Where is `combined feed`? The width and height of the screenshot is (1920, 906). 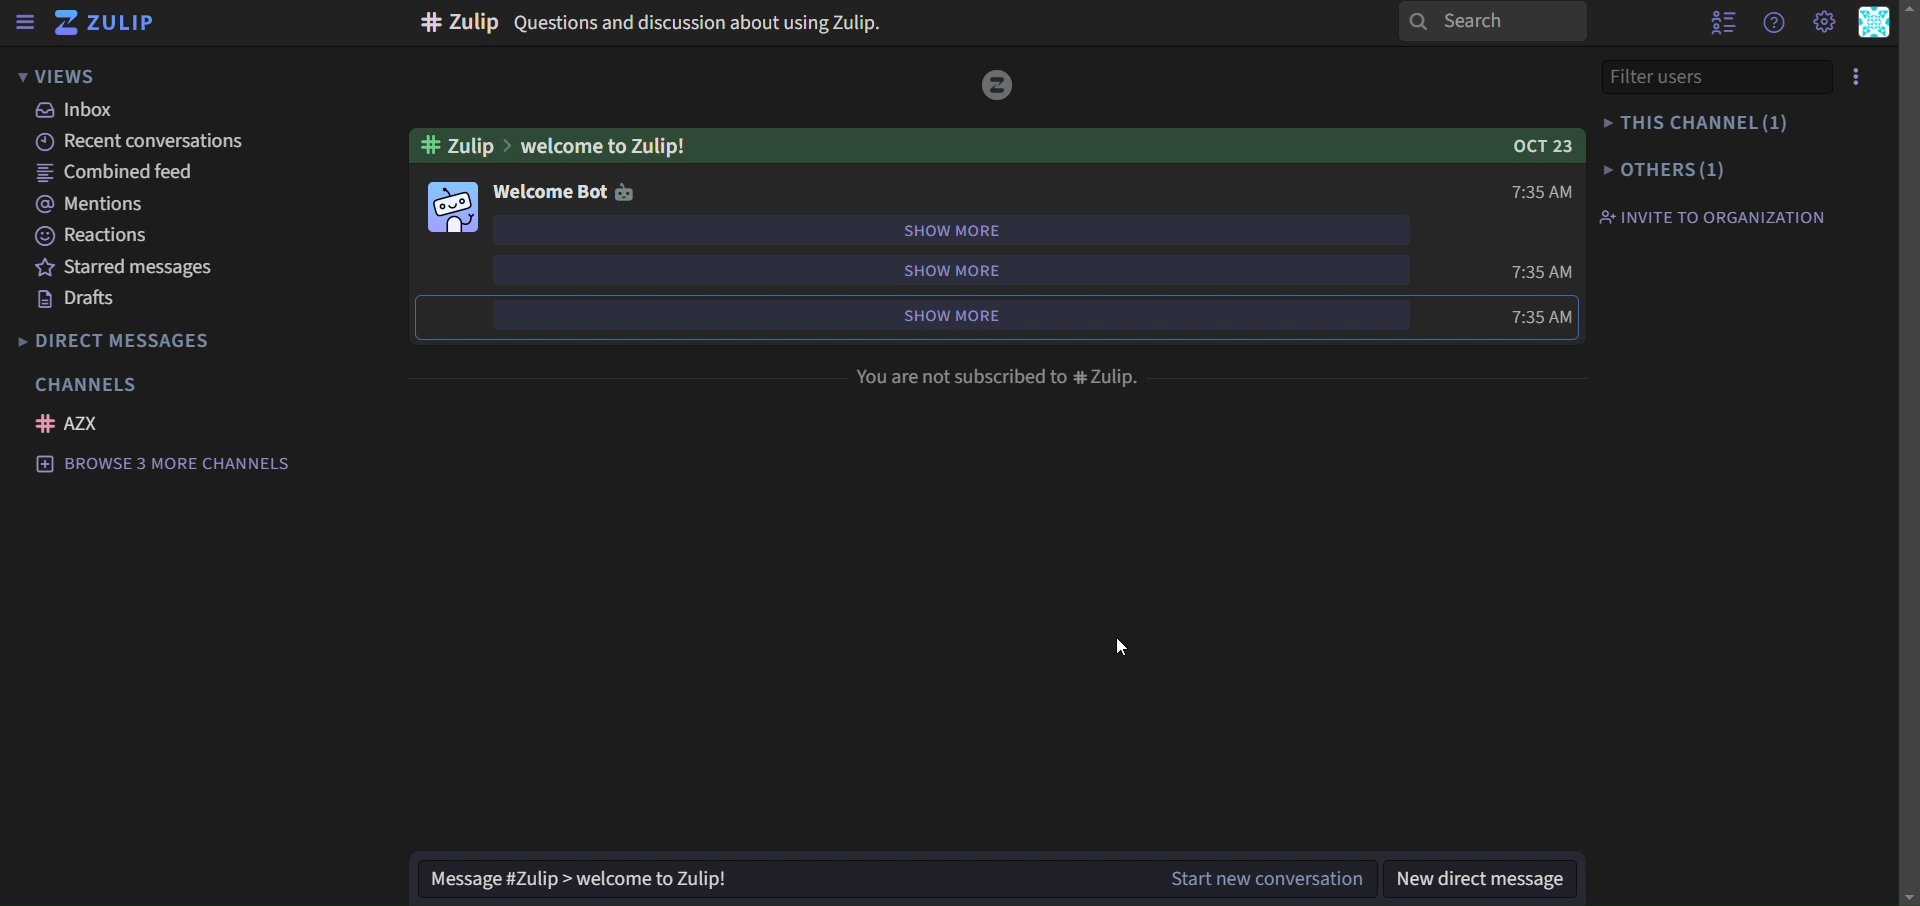
combined feed is located at coordinates (120, 175).